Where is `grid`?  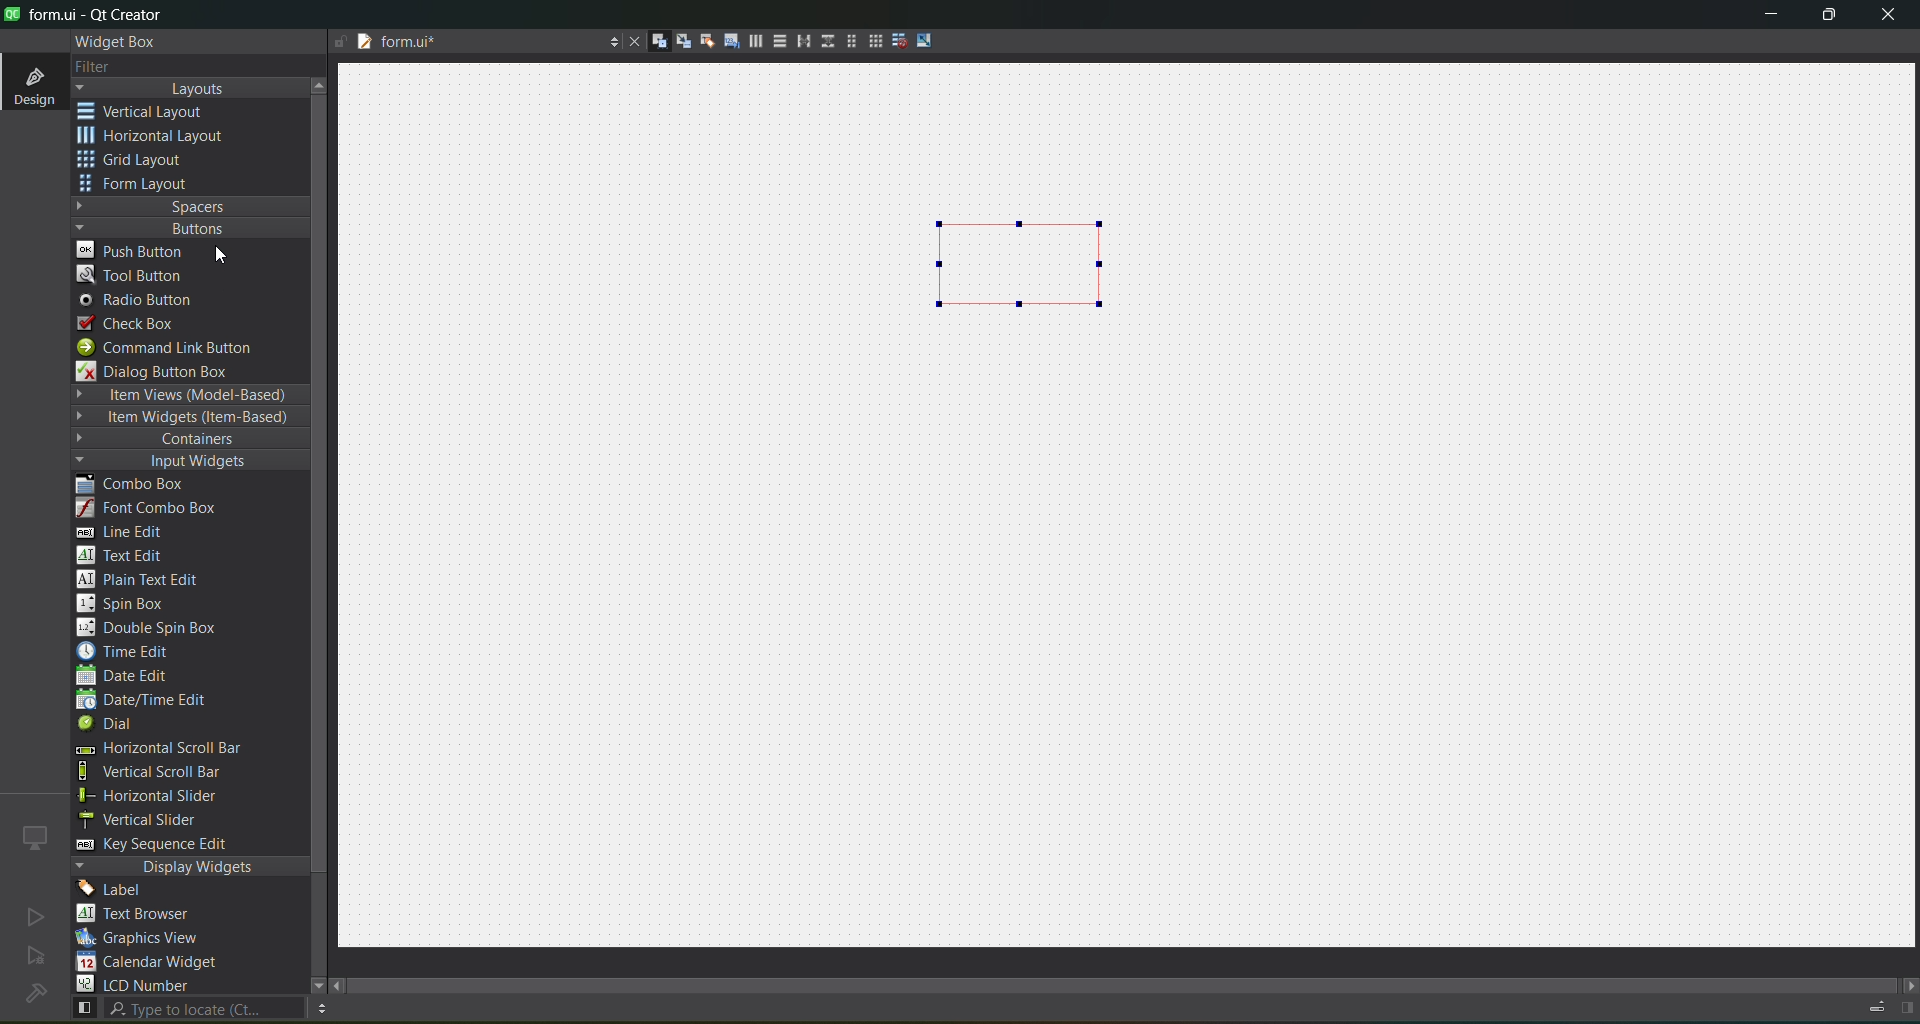 grid is located at coordinates (143, 162).